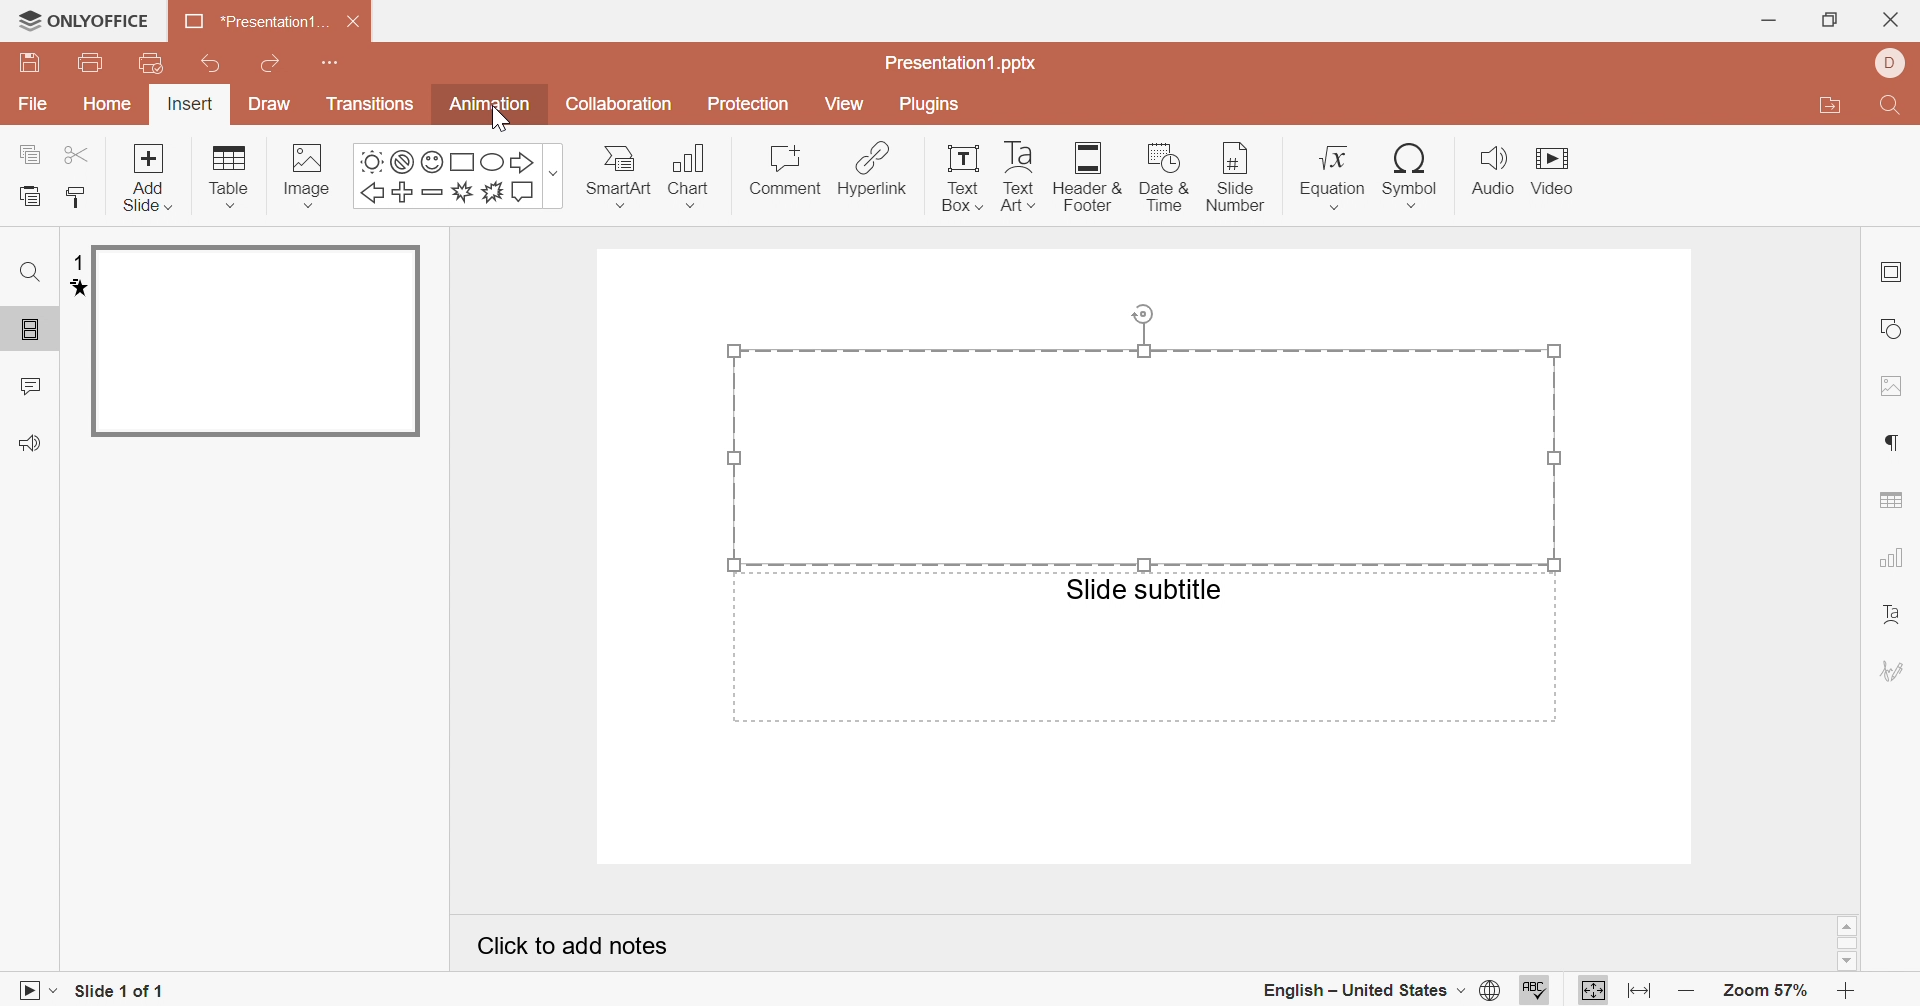 This screenshot has height=1006, width=1920. Describe the element at coordinates (29, 384) in the screenshot. I see `comments` at that location.